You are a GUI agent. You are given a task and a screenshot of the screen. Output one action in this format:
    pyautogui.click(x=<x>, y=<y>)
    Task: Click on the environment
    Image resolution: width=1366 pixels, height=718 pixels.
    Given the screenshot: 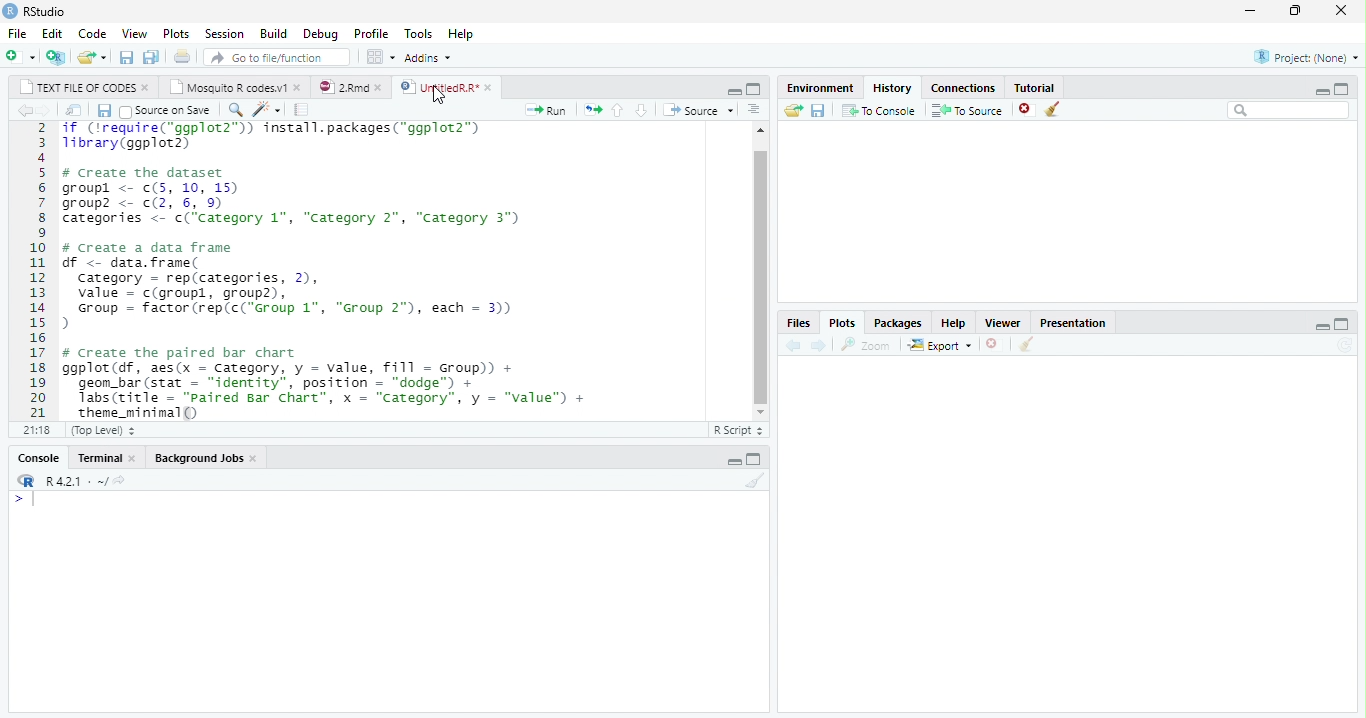 What is the action you would take?
    pyautogui.click(x=816, y=88)
    